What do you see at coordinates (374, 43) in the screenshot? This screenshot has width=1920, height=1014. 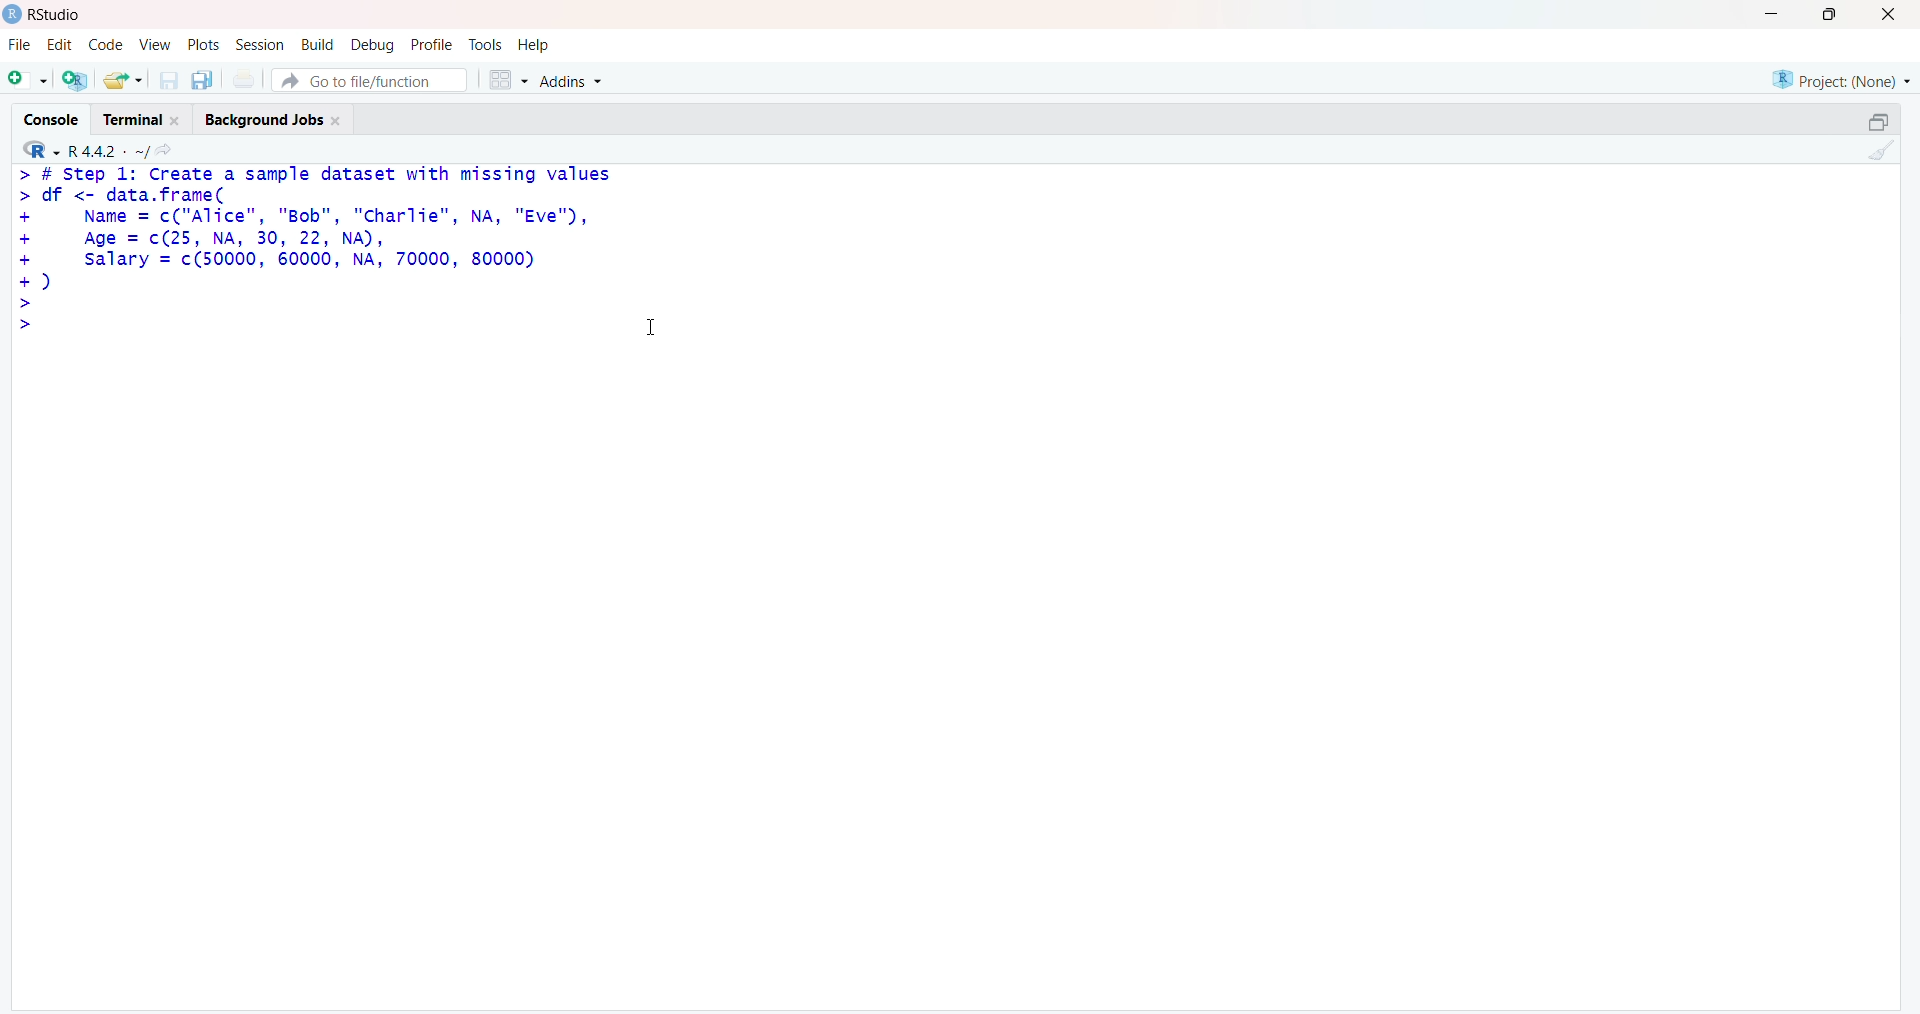 I see `Debug` at bounding box center [374, 43].